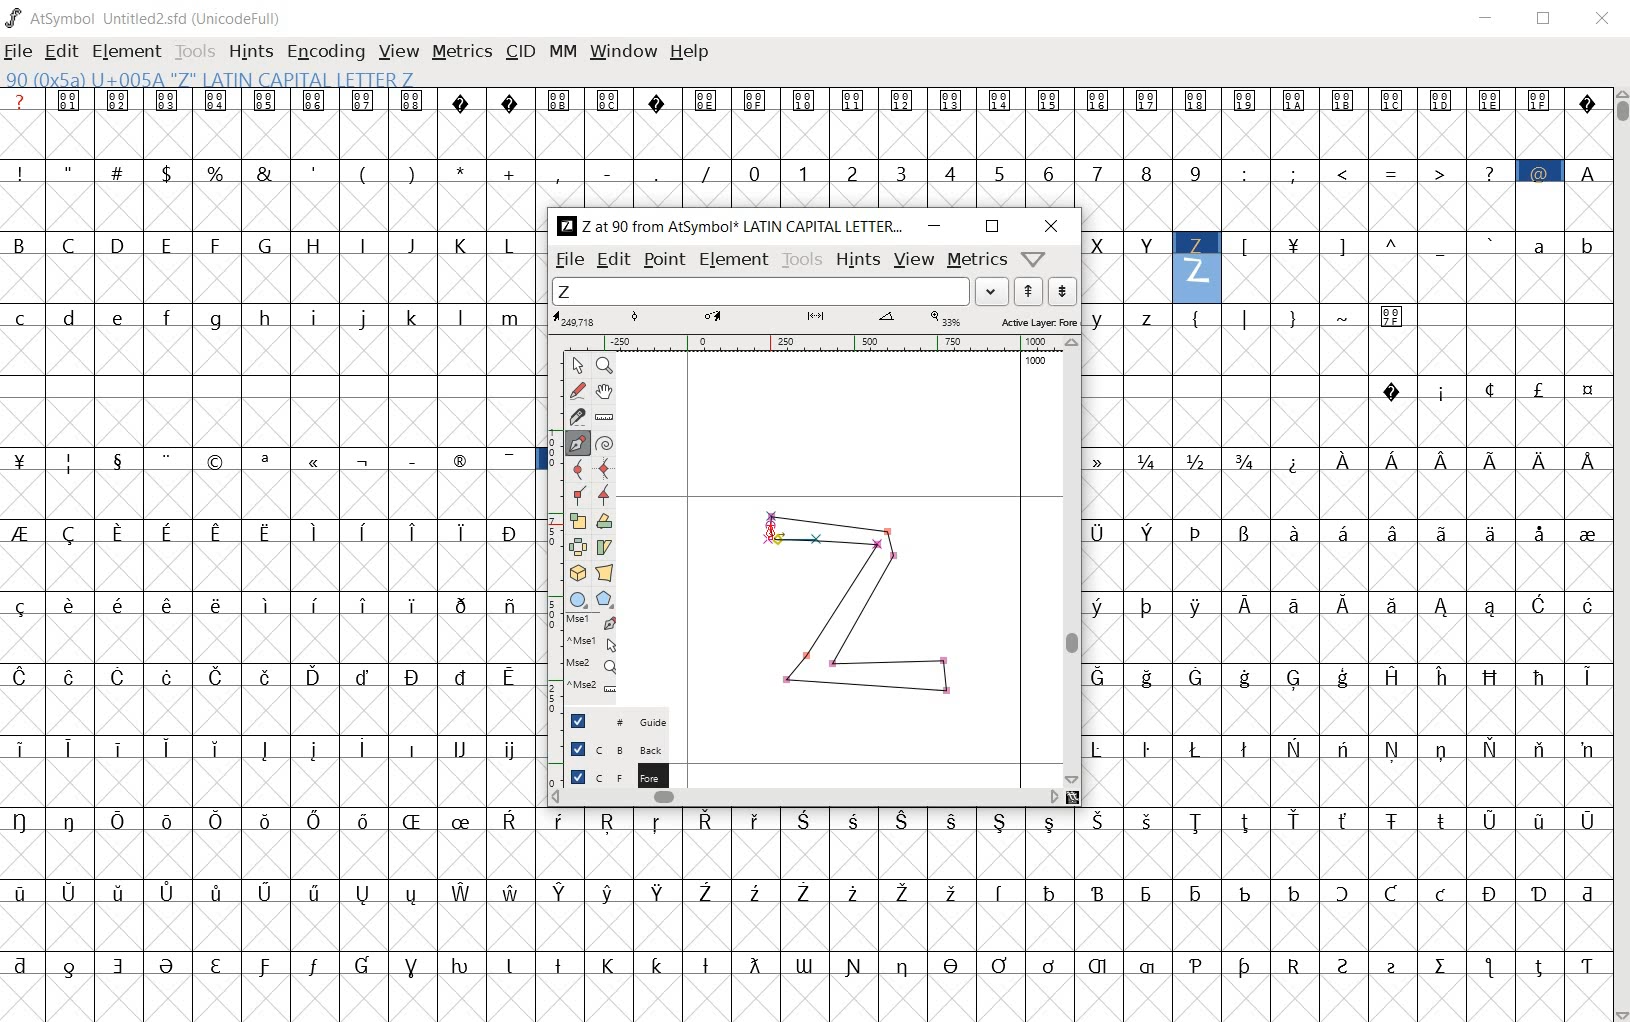 The height and width of the screenshot is (1022, 1630). I want to click on glyphs, so click(269, 544).